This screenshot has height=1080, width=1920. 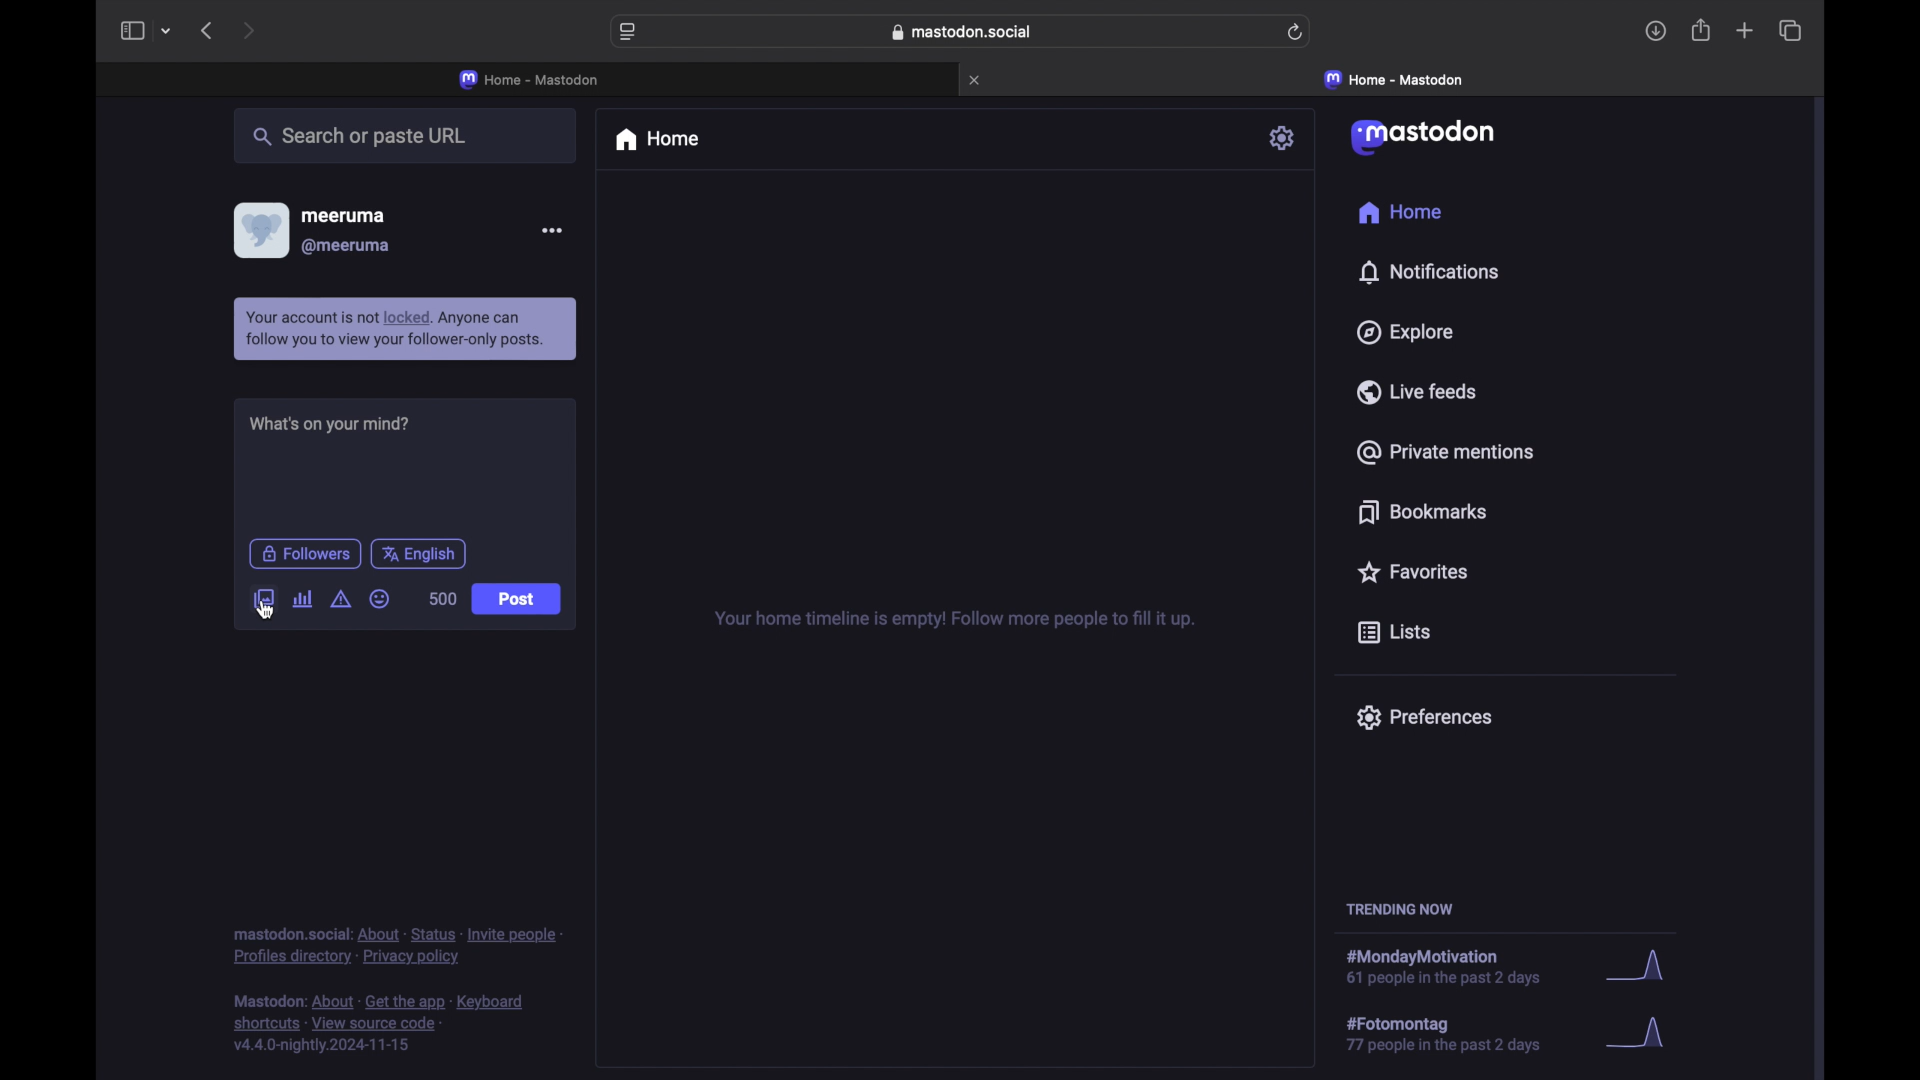 What do you see at coordinates (1642, 1036) in the screenshot?
I see `graph` at bounding box center [1642, 1036].